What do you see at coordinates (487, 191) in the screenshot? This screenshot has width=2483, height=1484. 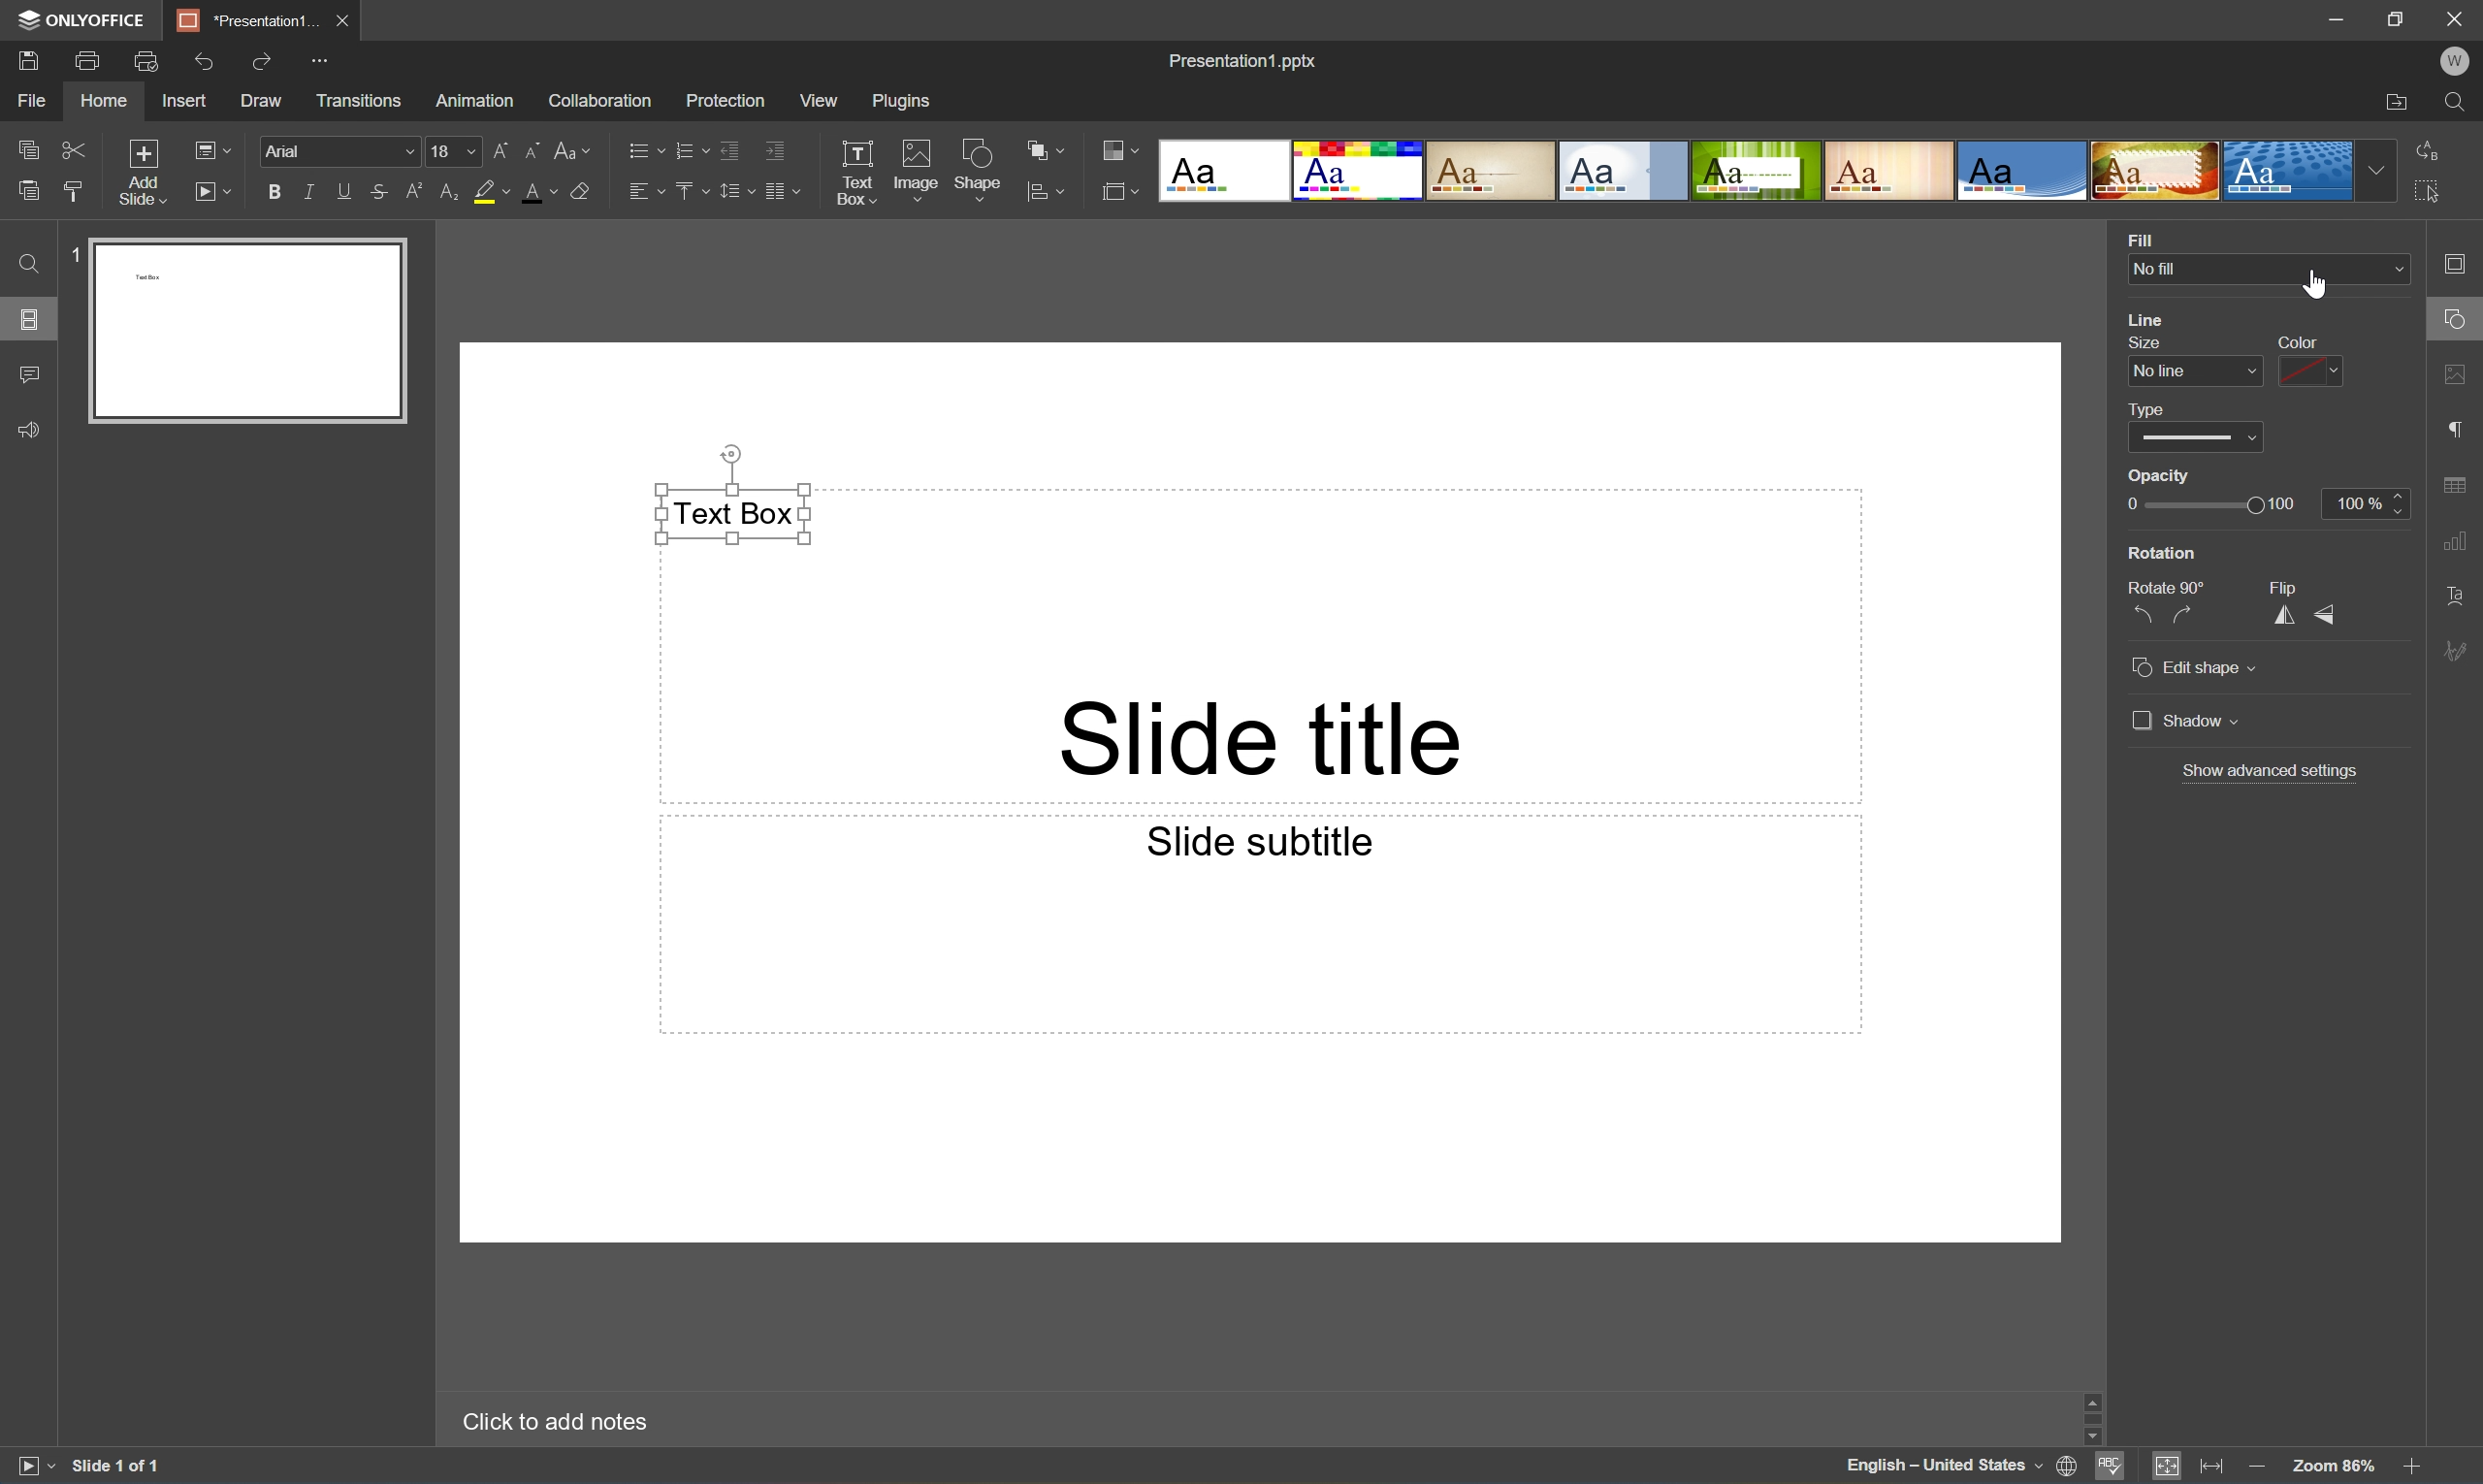 I see `Highlight color` at bounding box center [487, 191].